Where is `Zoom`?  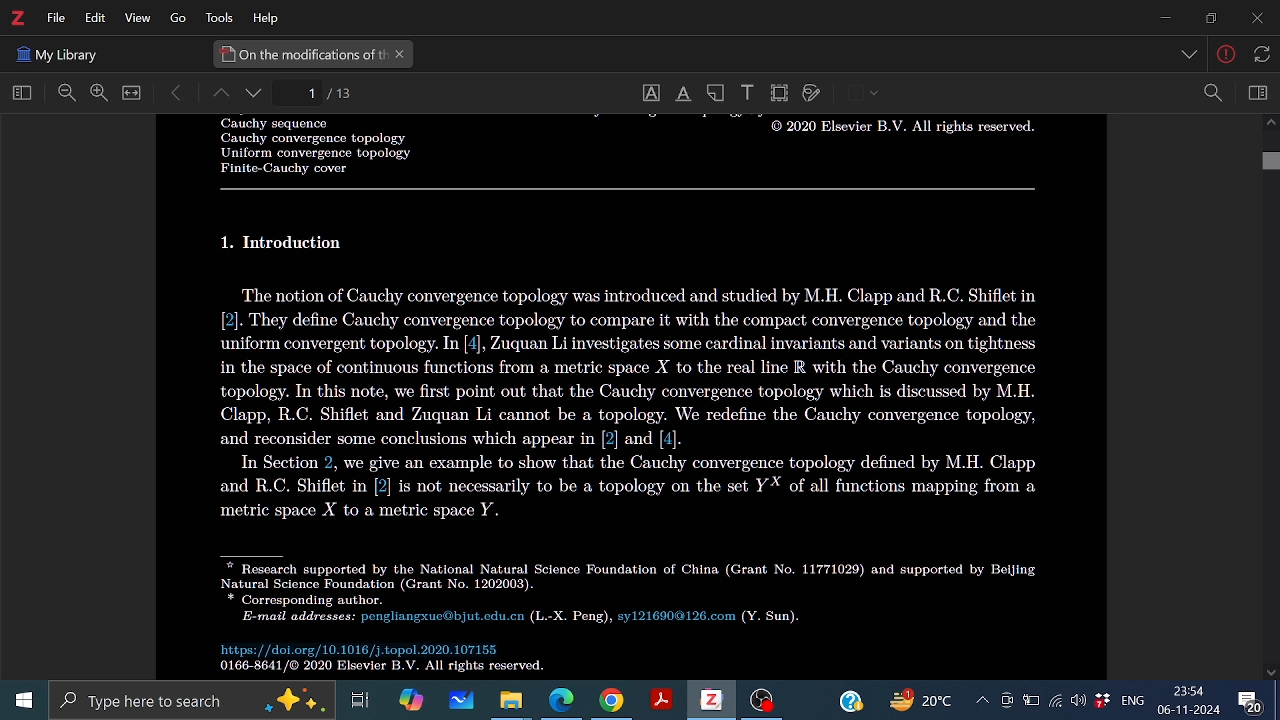
Zoom is located at coordinates (1212, 93).